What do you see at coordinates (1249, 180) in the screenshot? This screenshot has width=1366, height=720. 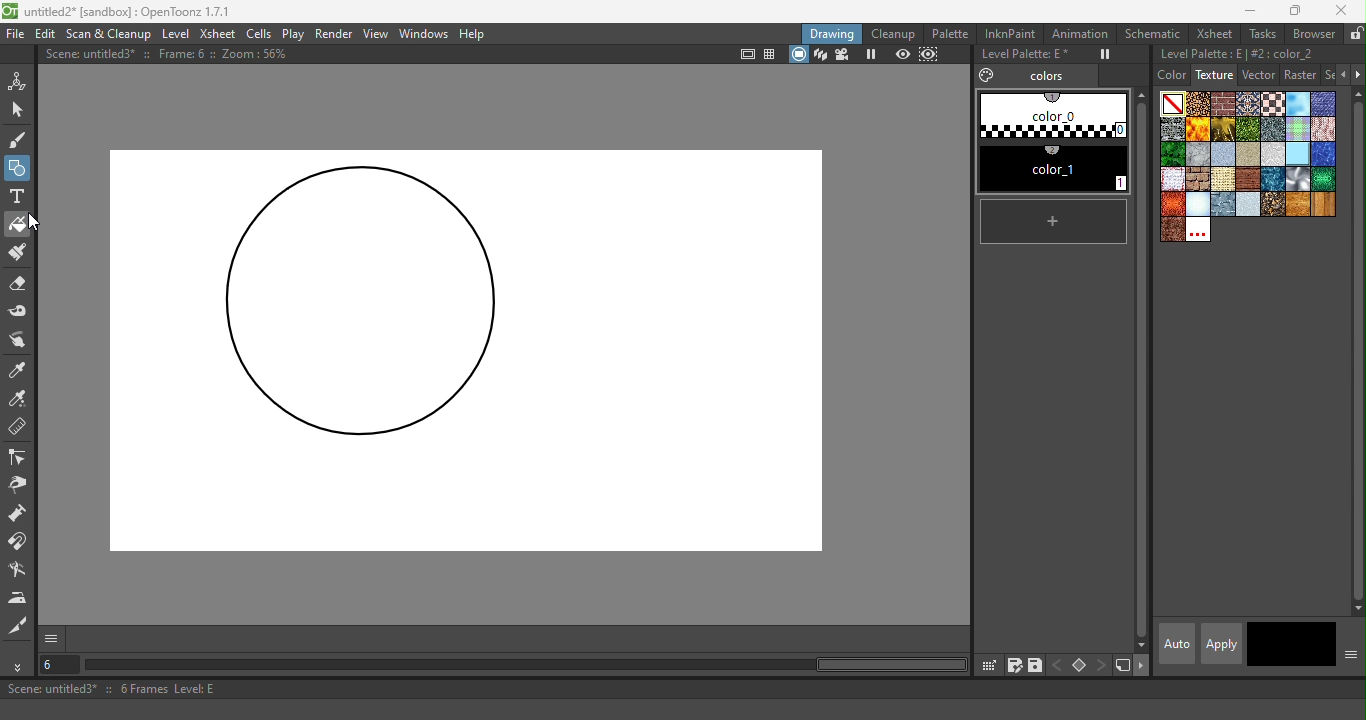 I see `roughparquet.bmp` at bounding box center [1249, 180].